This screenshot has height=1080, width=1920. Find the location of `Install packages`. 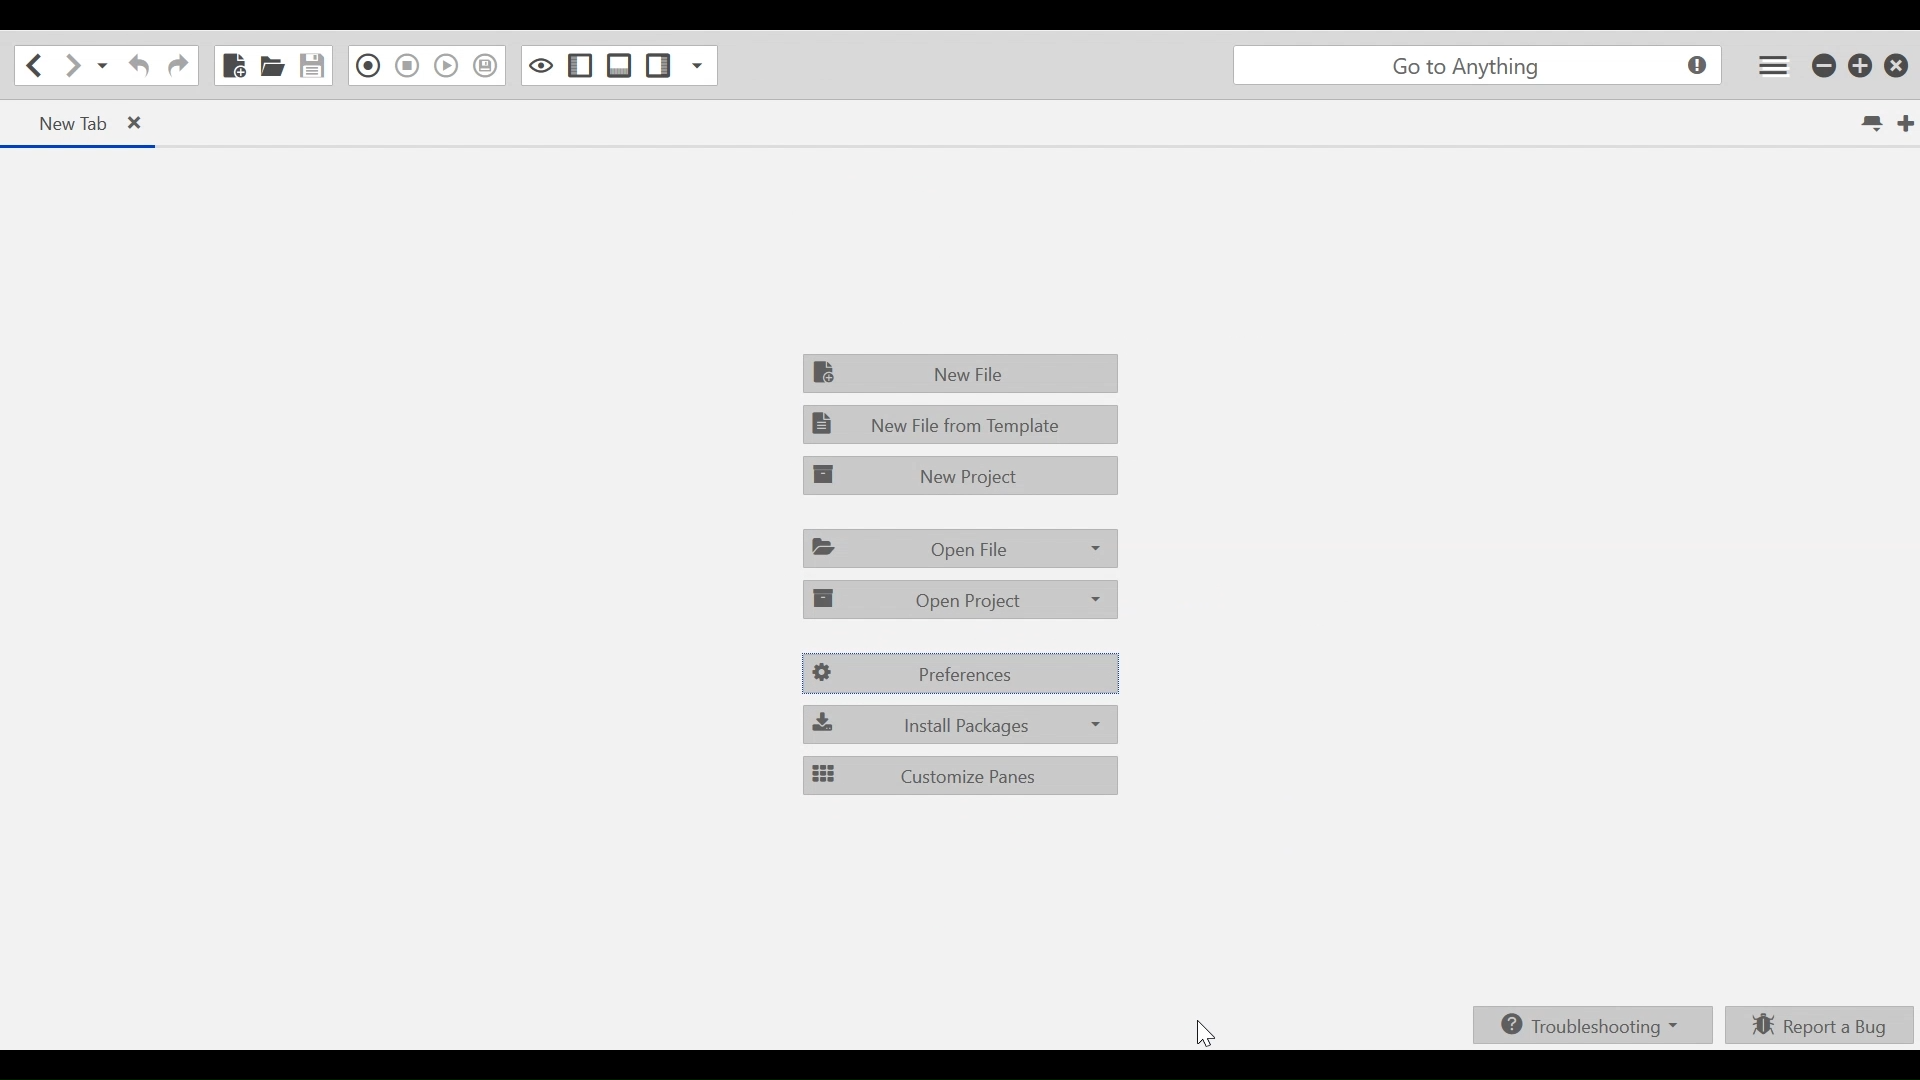

Install packages is located at coordinates (958, 726).